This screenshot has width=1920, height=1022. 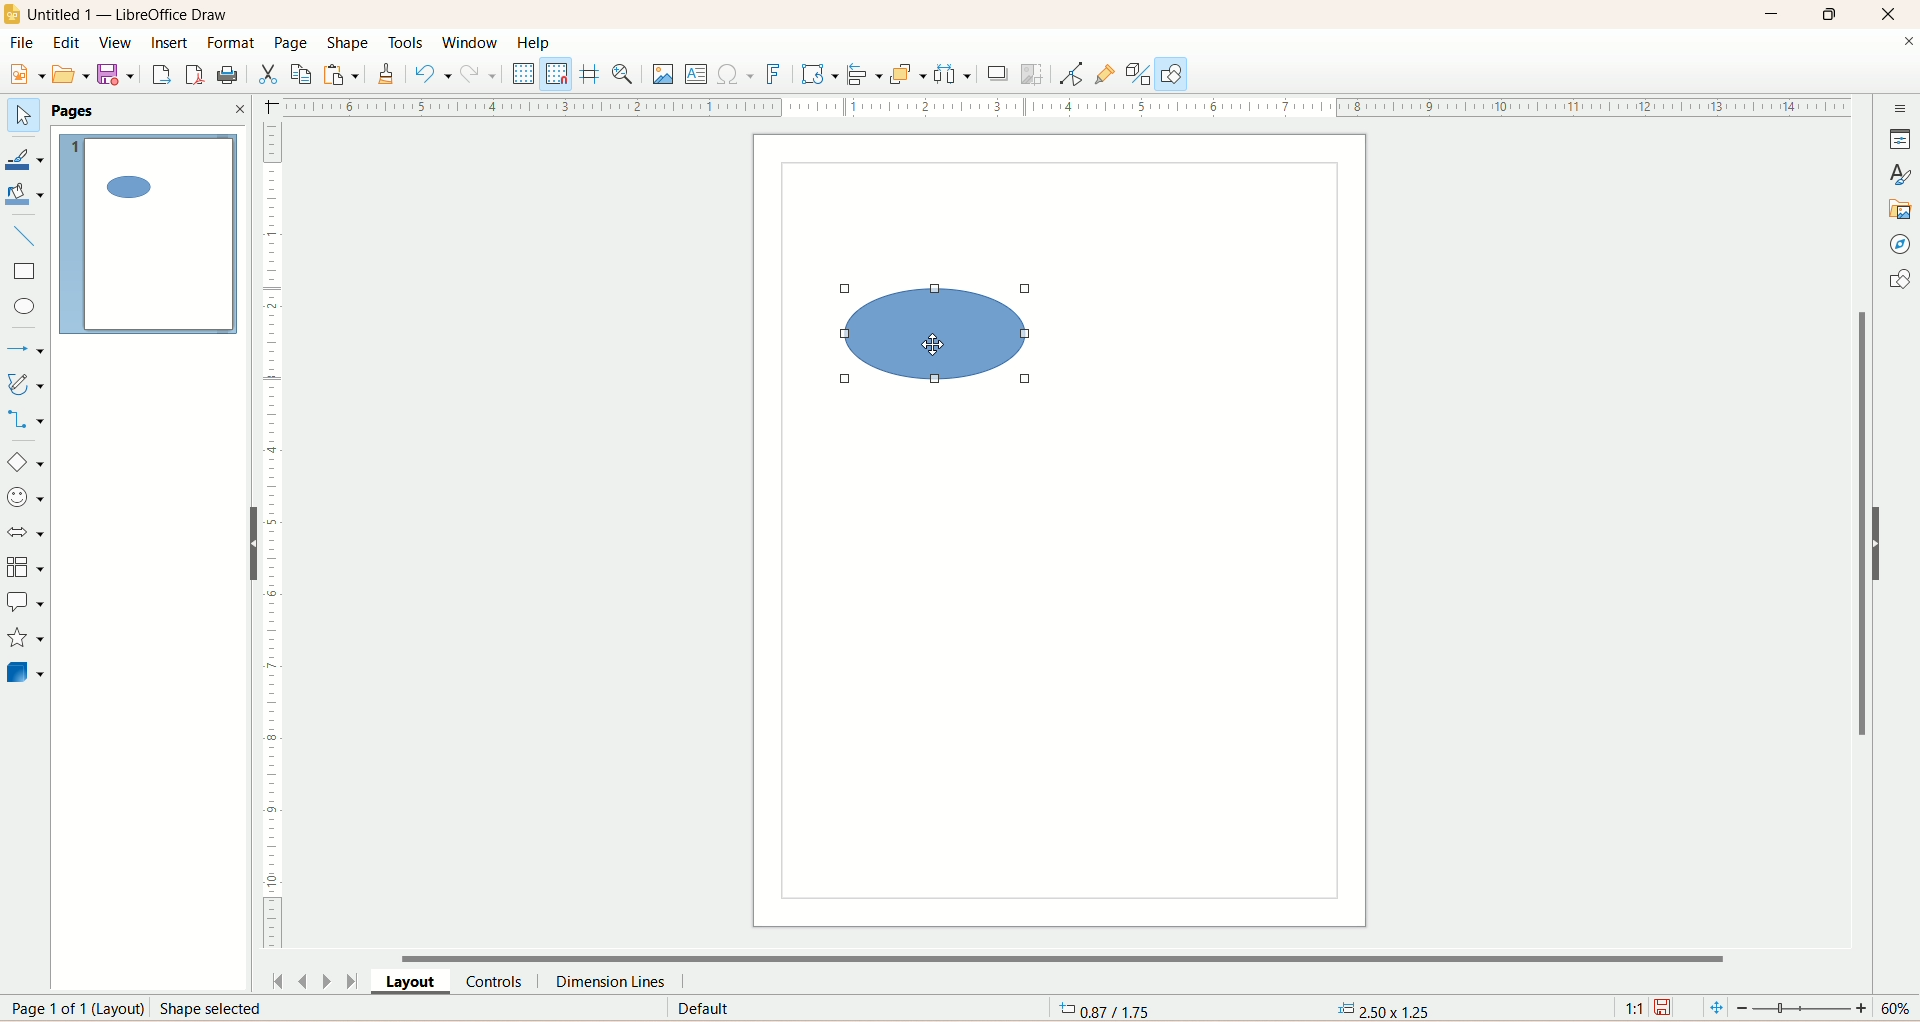 What do you see at coordinates (1903, 246) in the screenshot?
I see `navigator` at bounding box center [1903, 246].